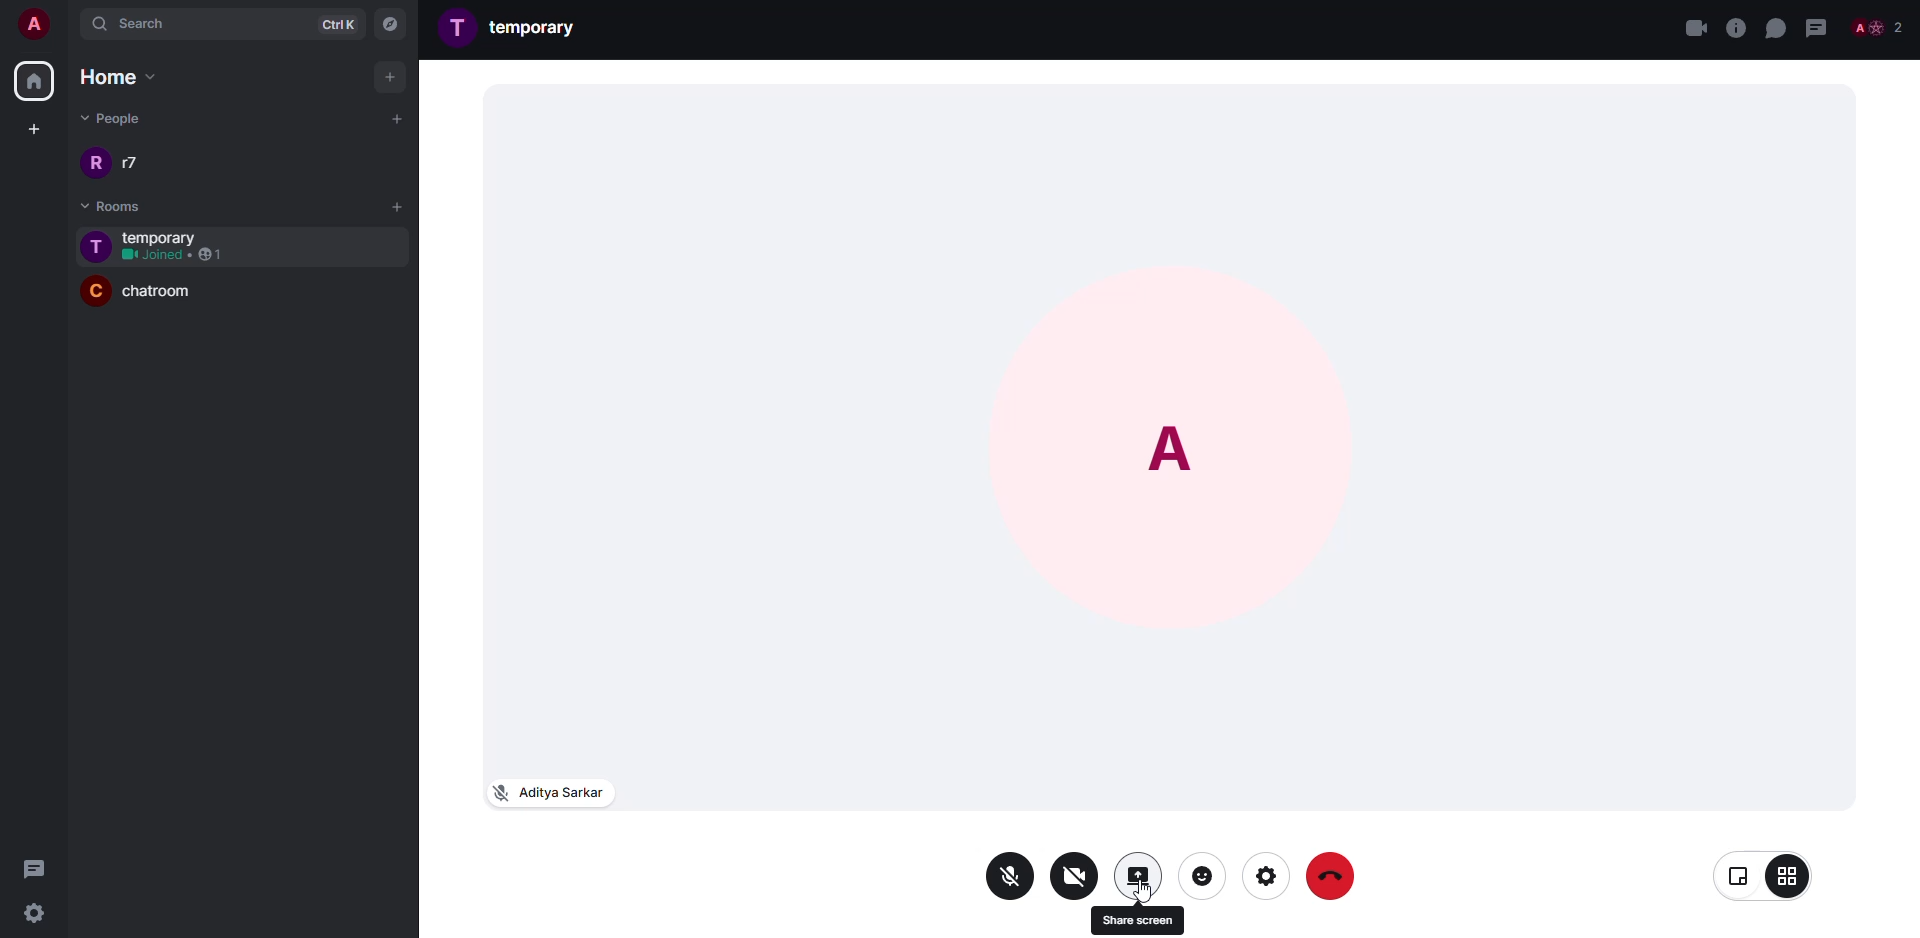  What do you see at coordinates (1148, 896) in the screenshot?
I see `cursor` at bounding box center [1148, 896].